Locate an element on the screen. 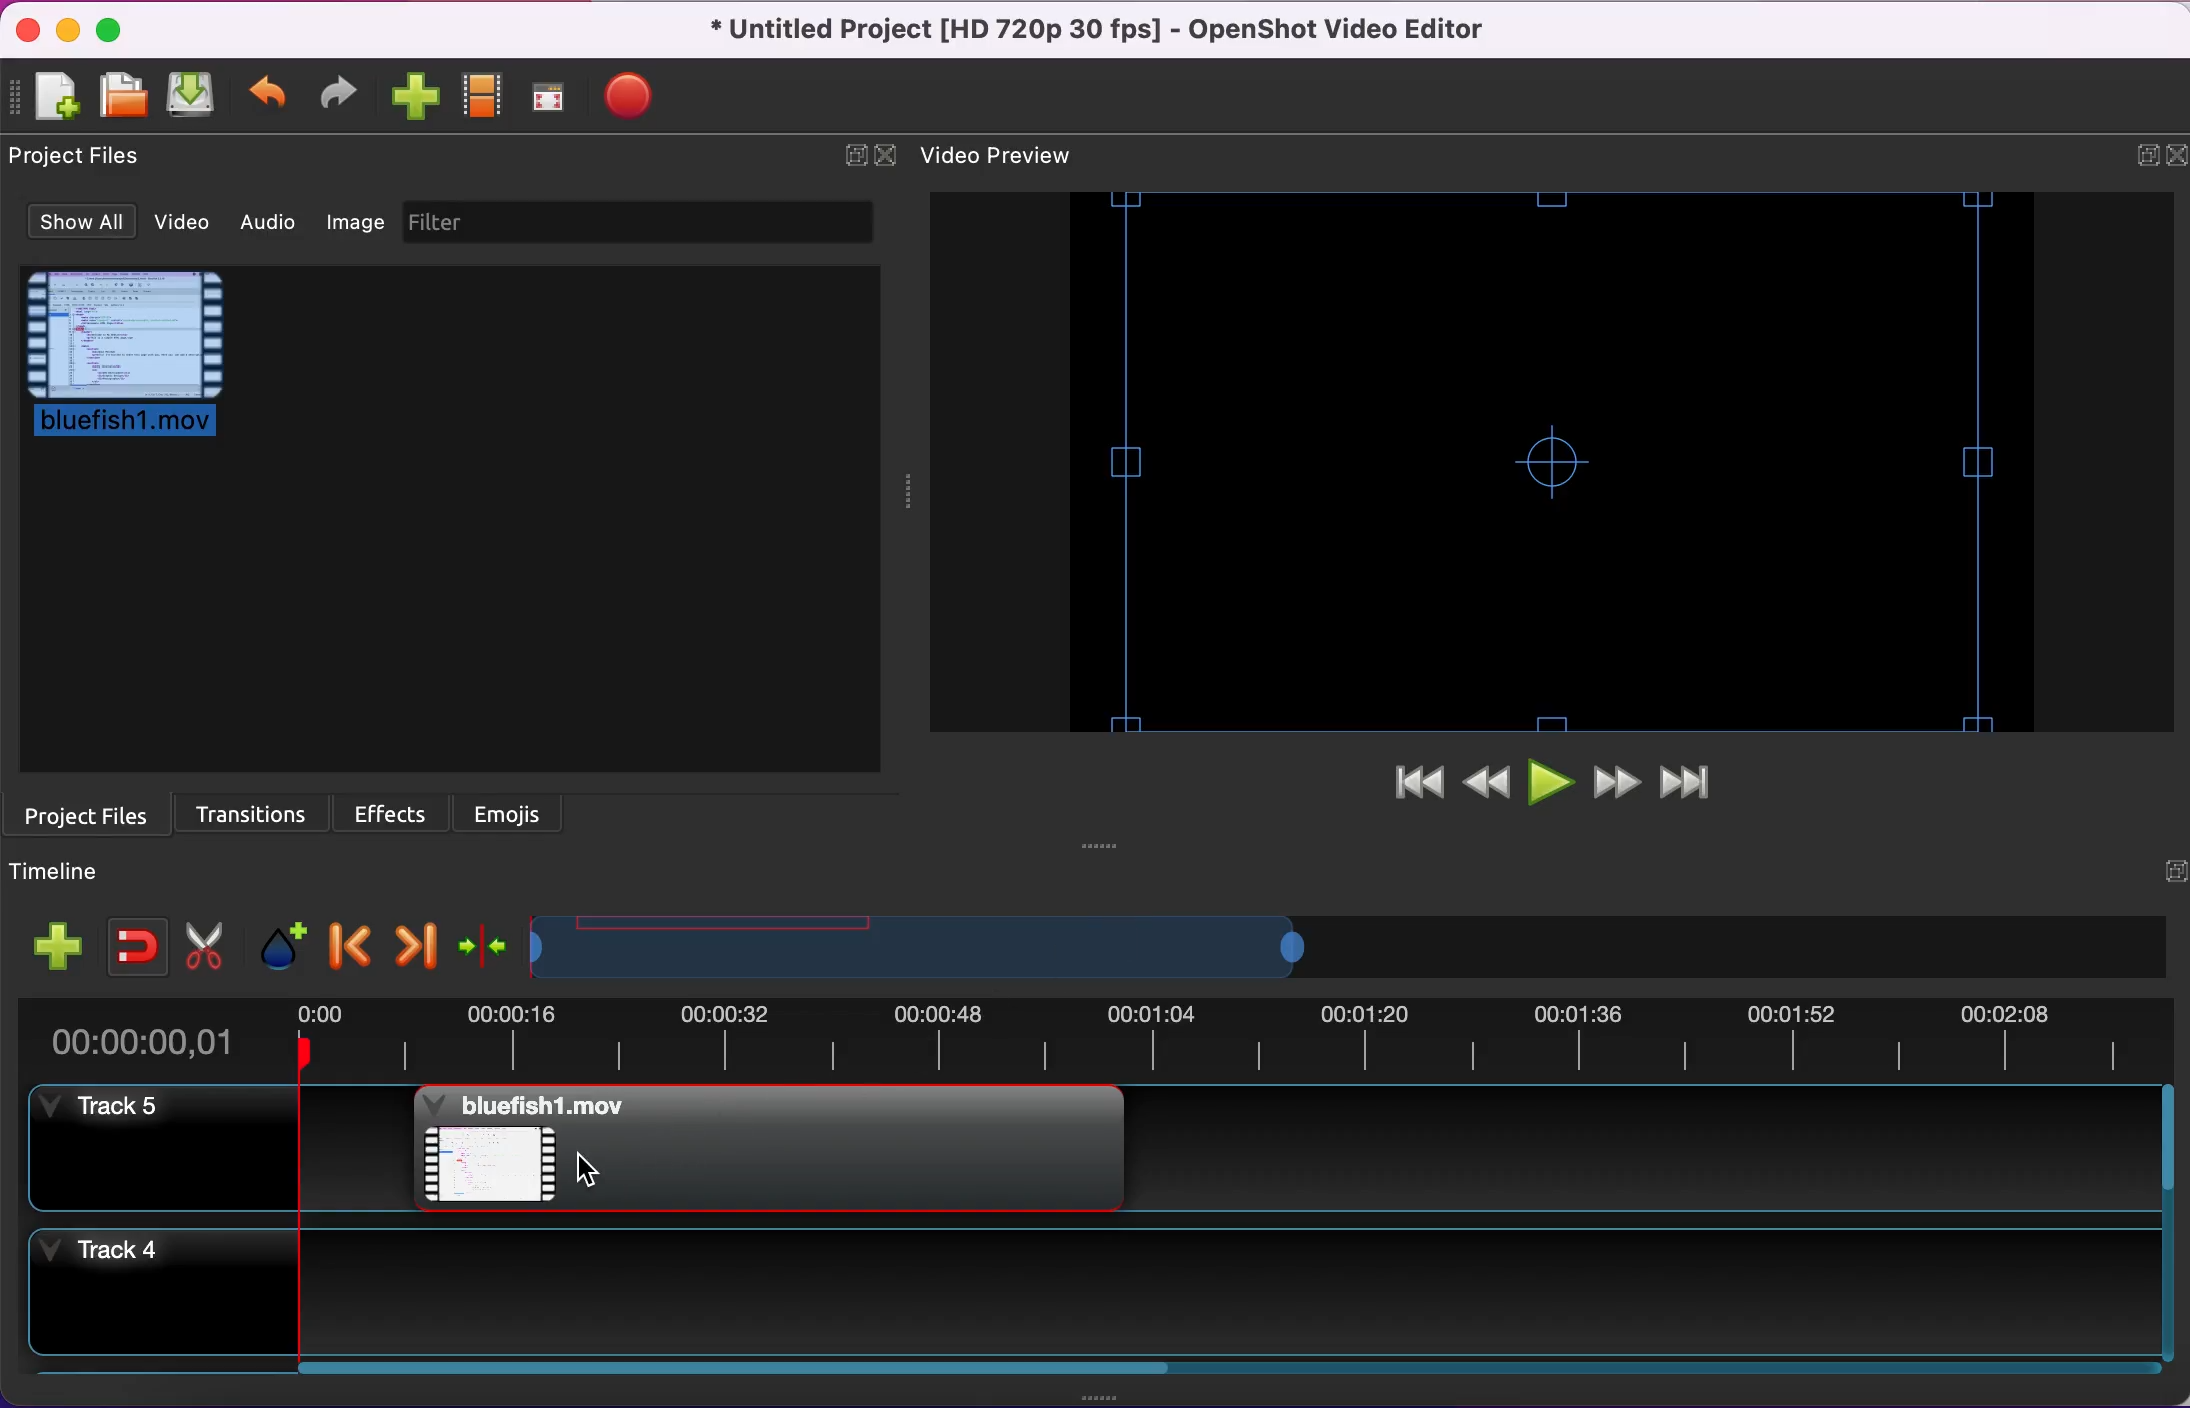 This screenshot has width=2190, height=1408. next marker is located at coordinates (420, 950).